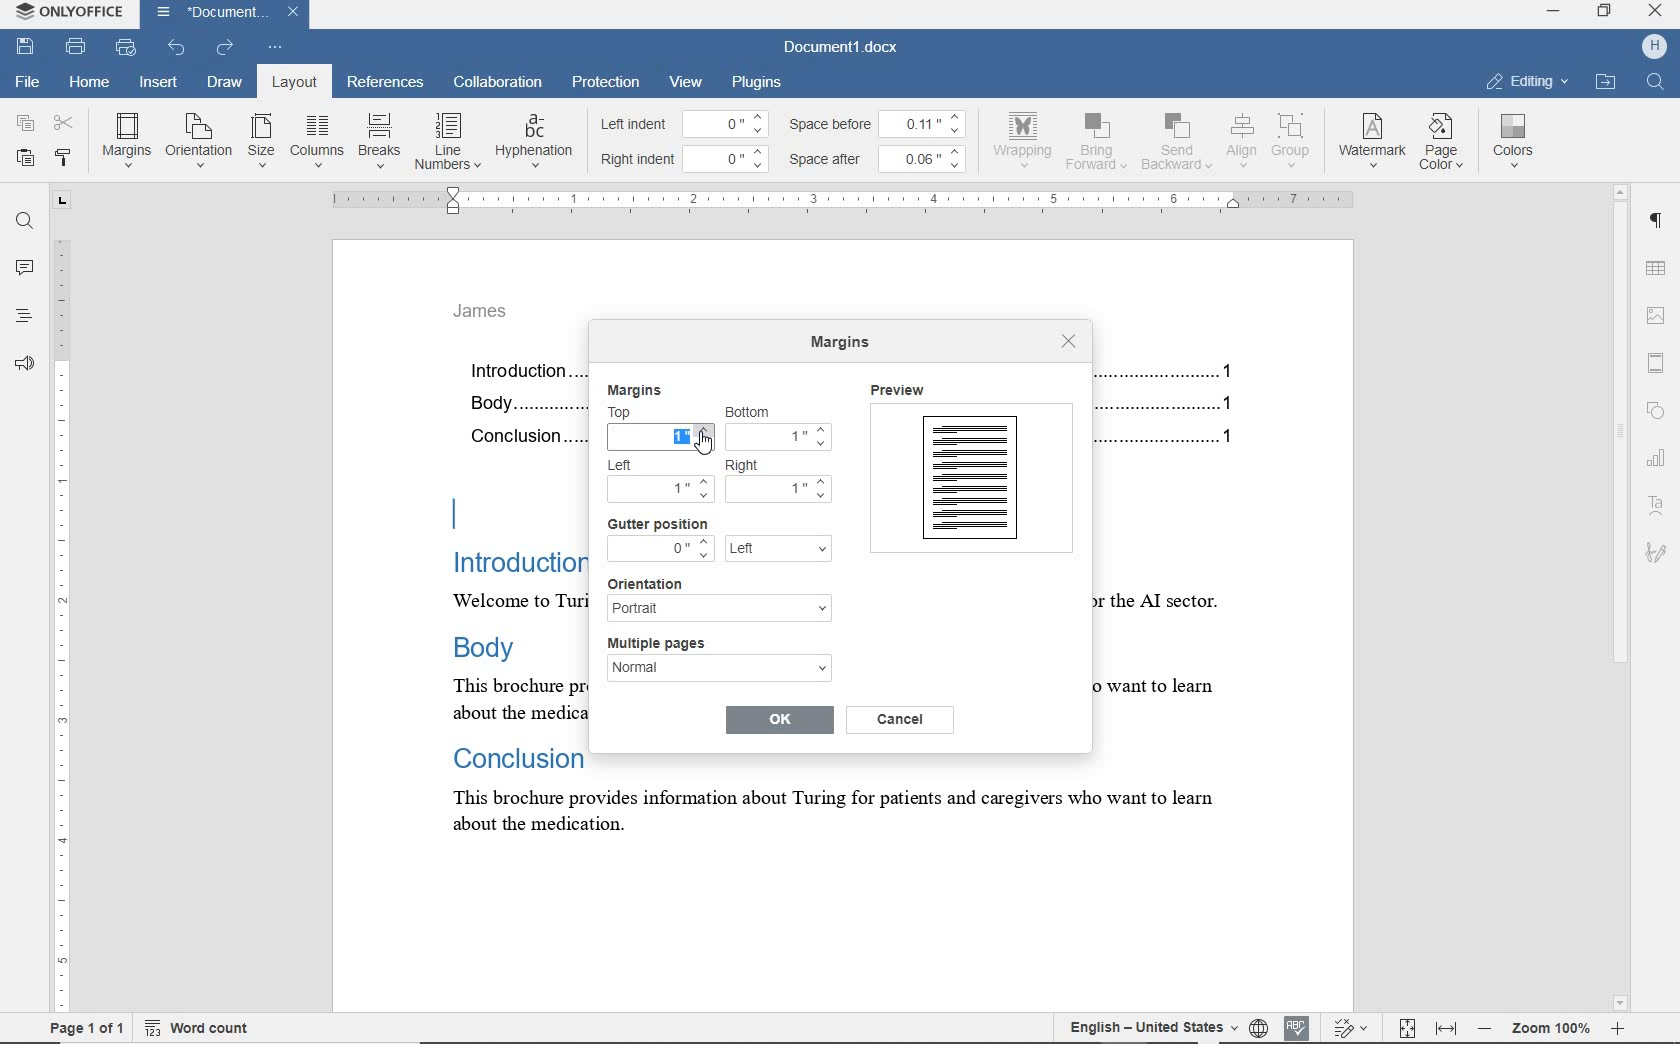 The image size is (1680, 1044). Describe the element at coordinates (779, 718) in the screenshot. I see `ok` at that location.